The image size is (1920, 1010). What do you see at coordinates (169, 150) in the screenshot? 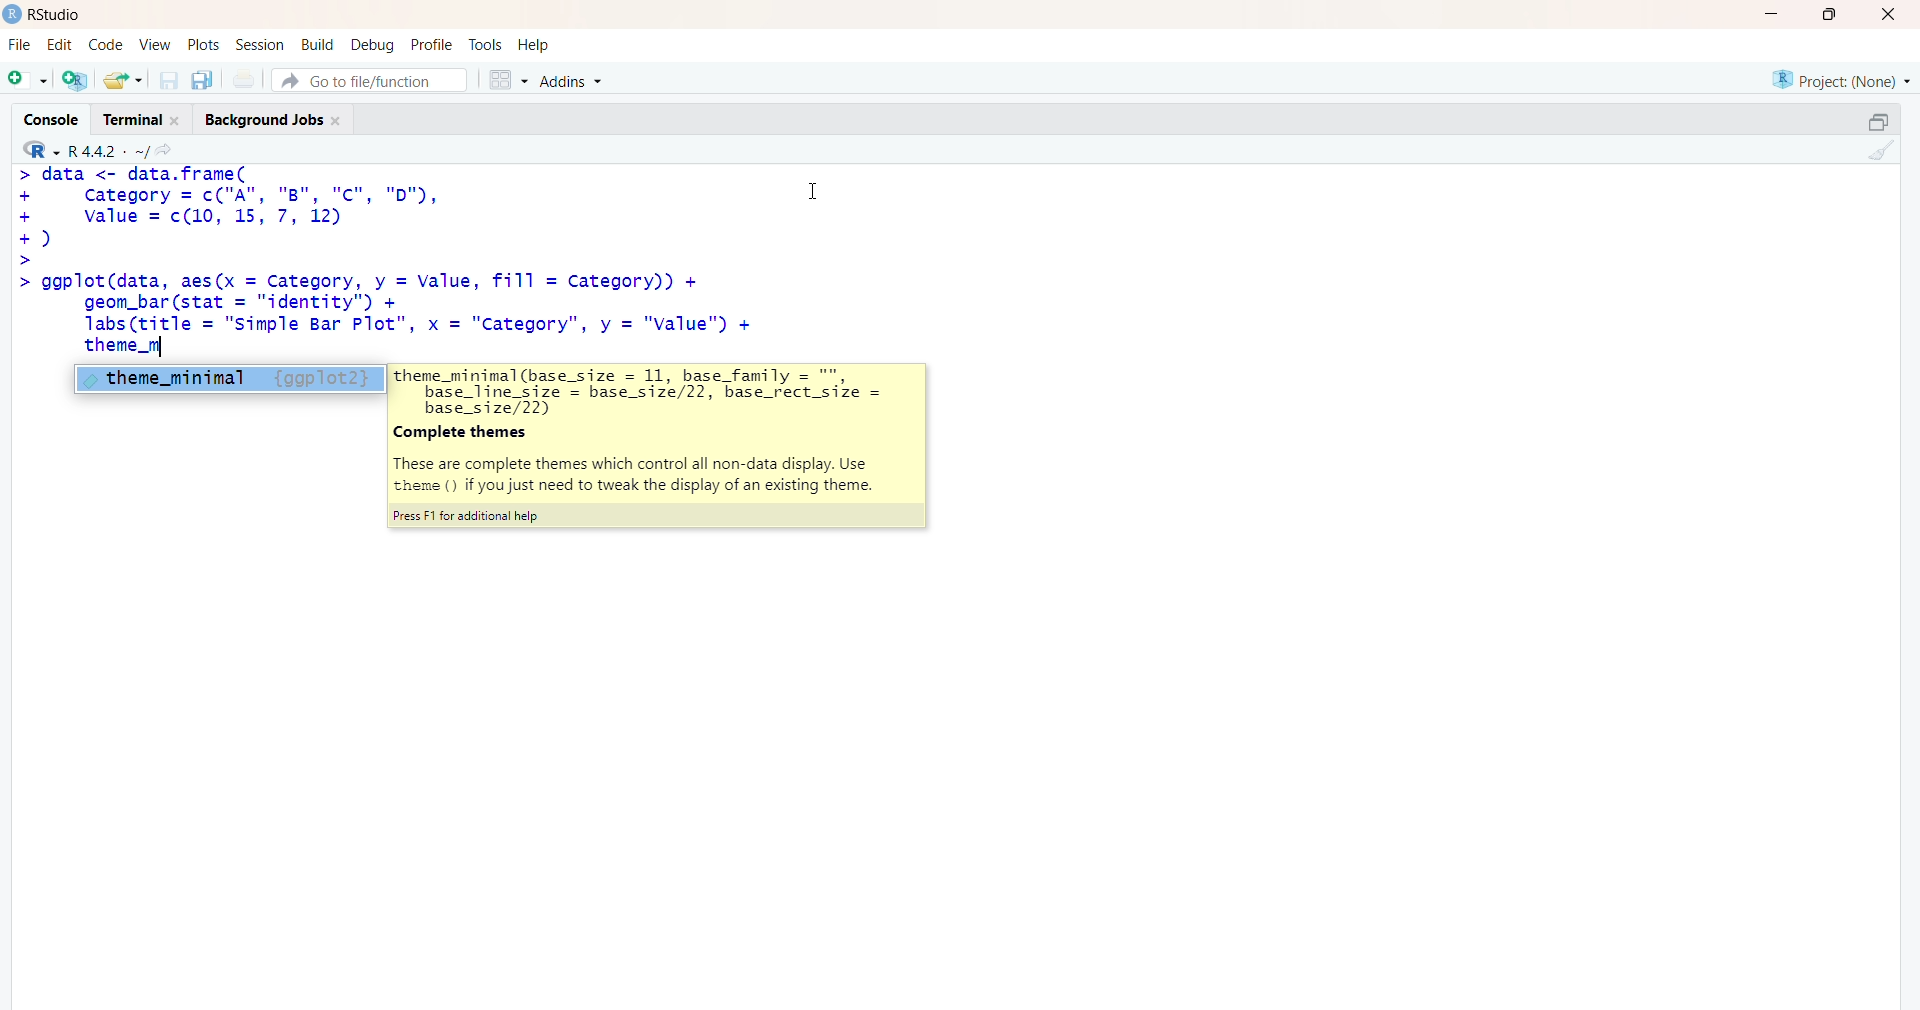
I see `go to directiory` at bounding box center [169, 150].